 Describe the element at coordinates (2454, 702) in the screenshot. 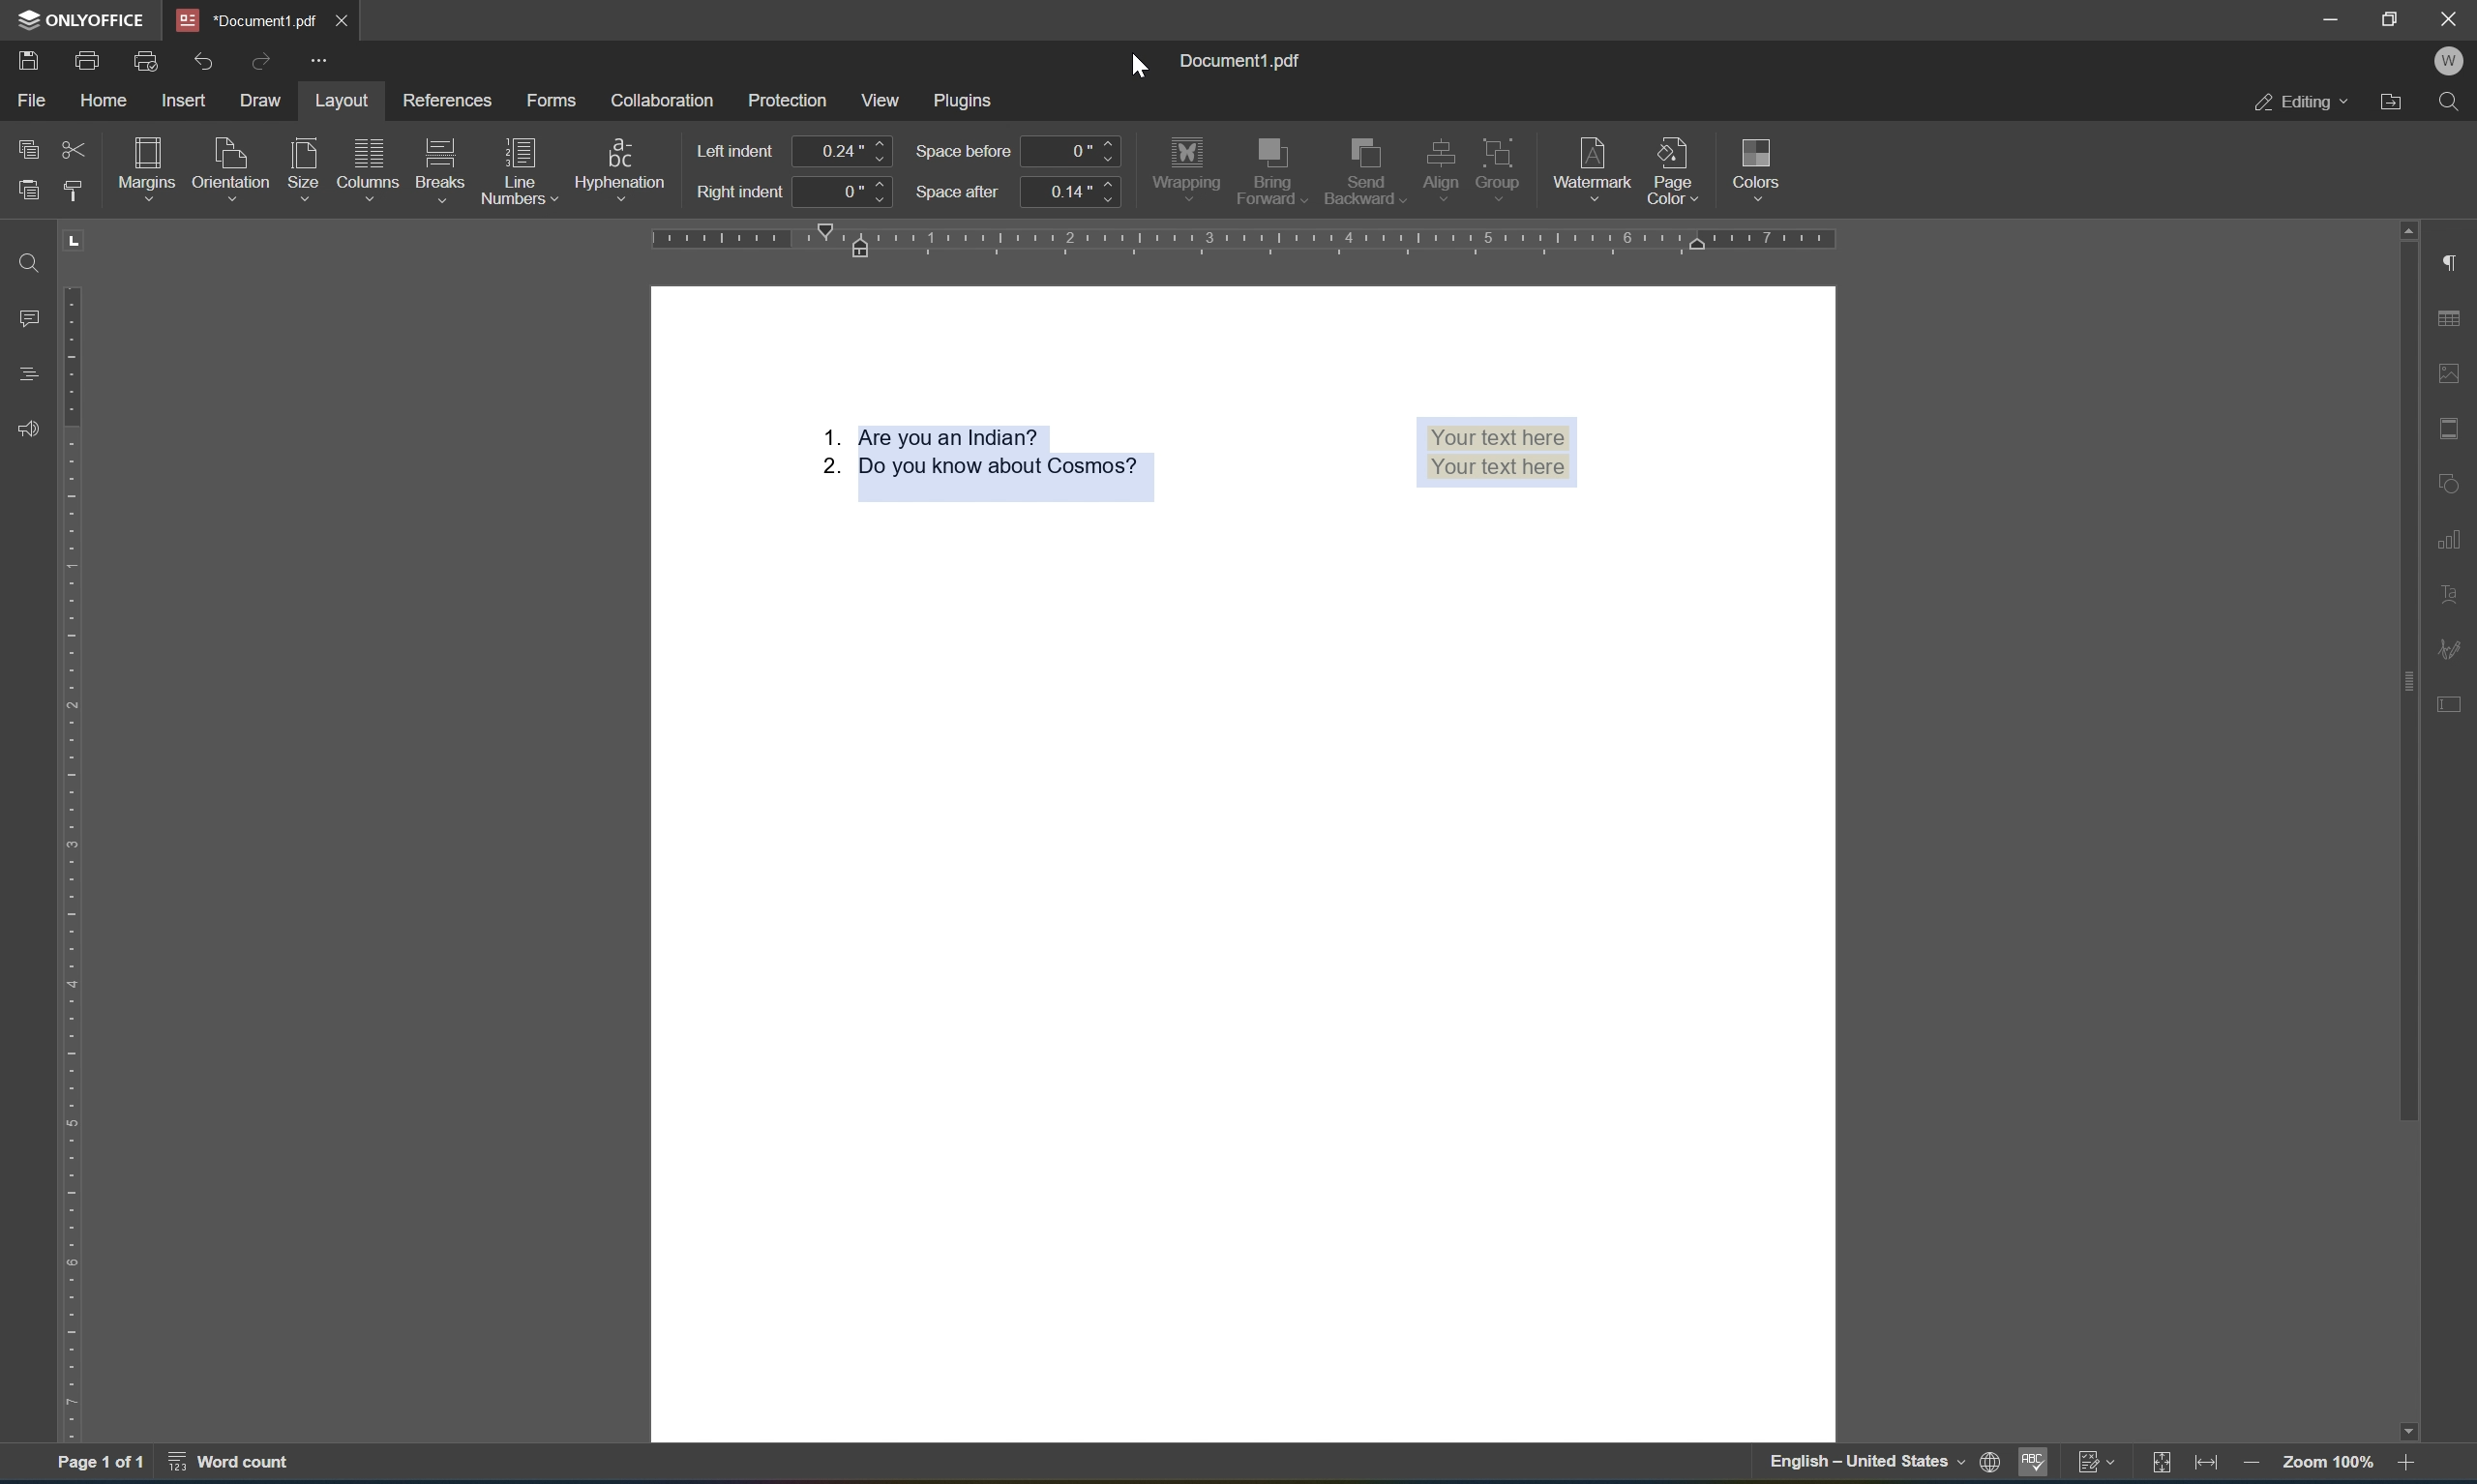

I see `form settings` at that location.